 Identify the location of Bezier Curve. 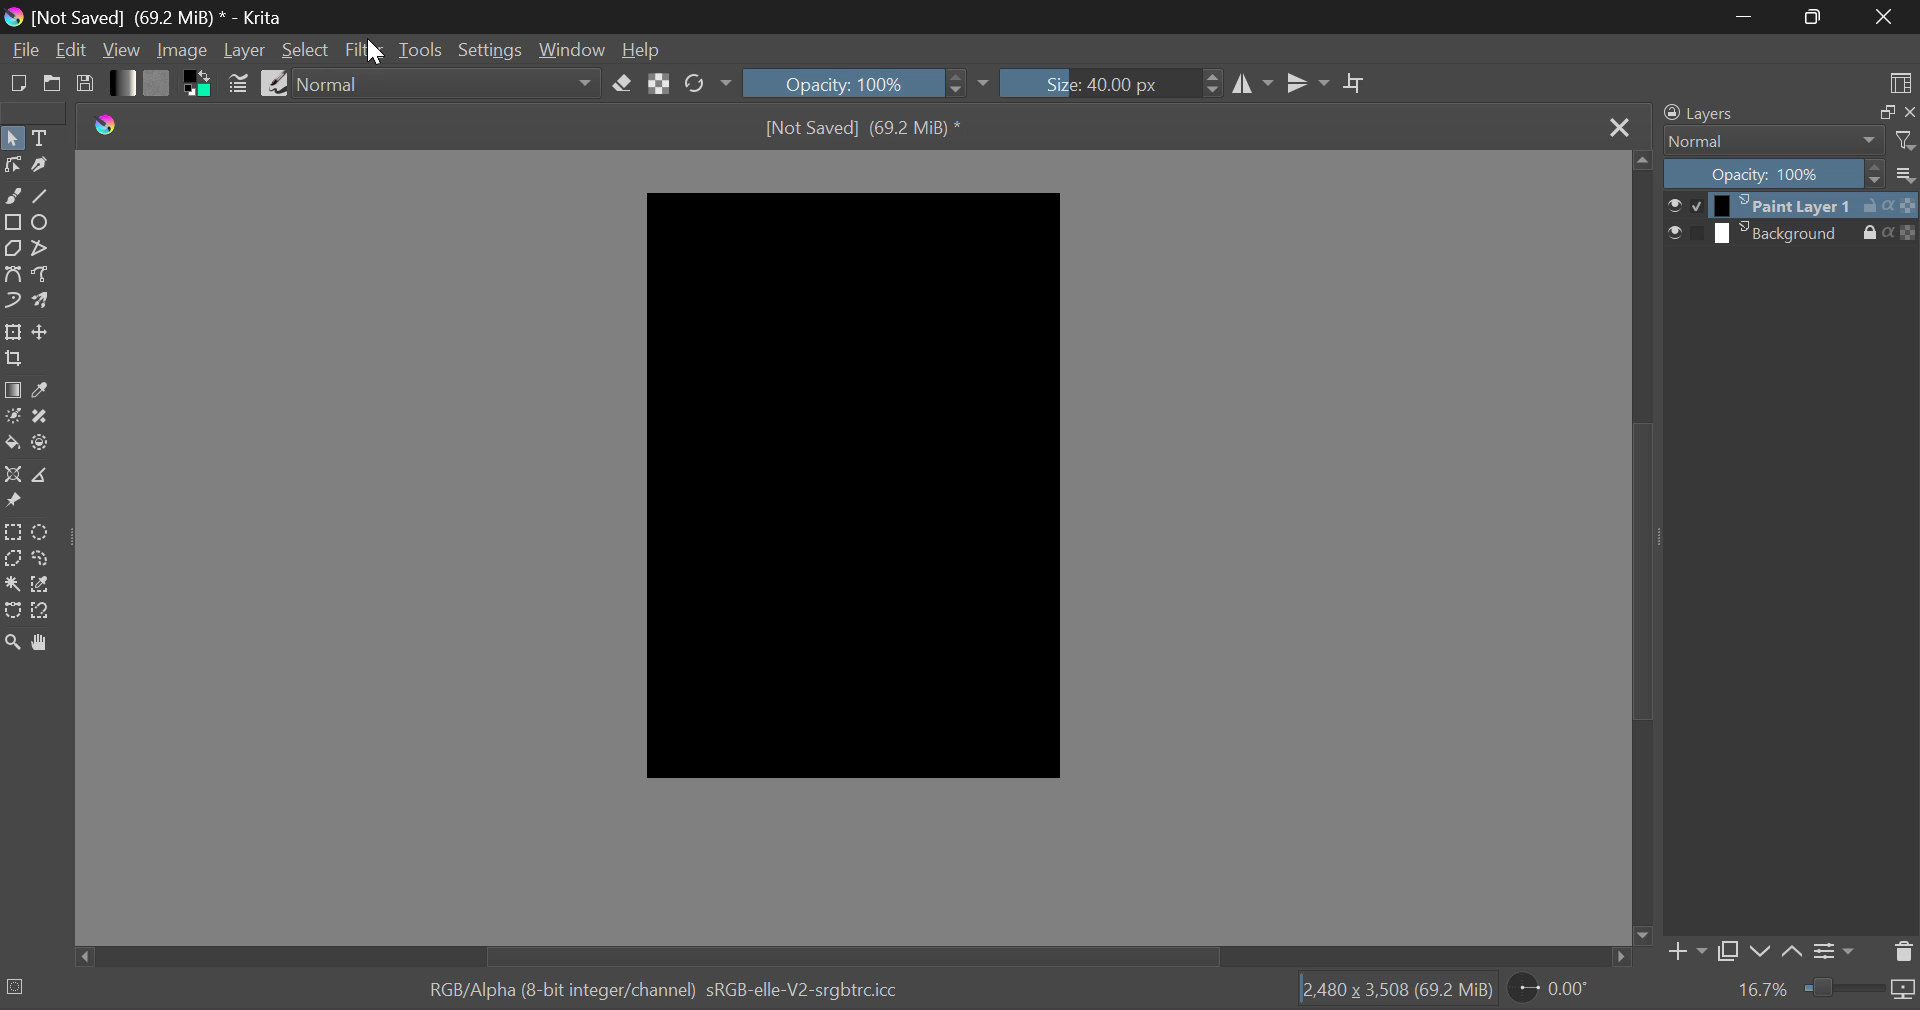
(14, 276).